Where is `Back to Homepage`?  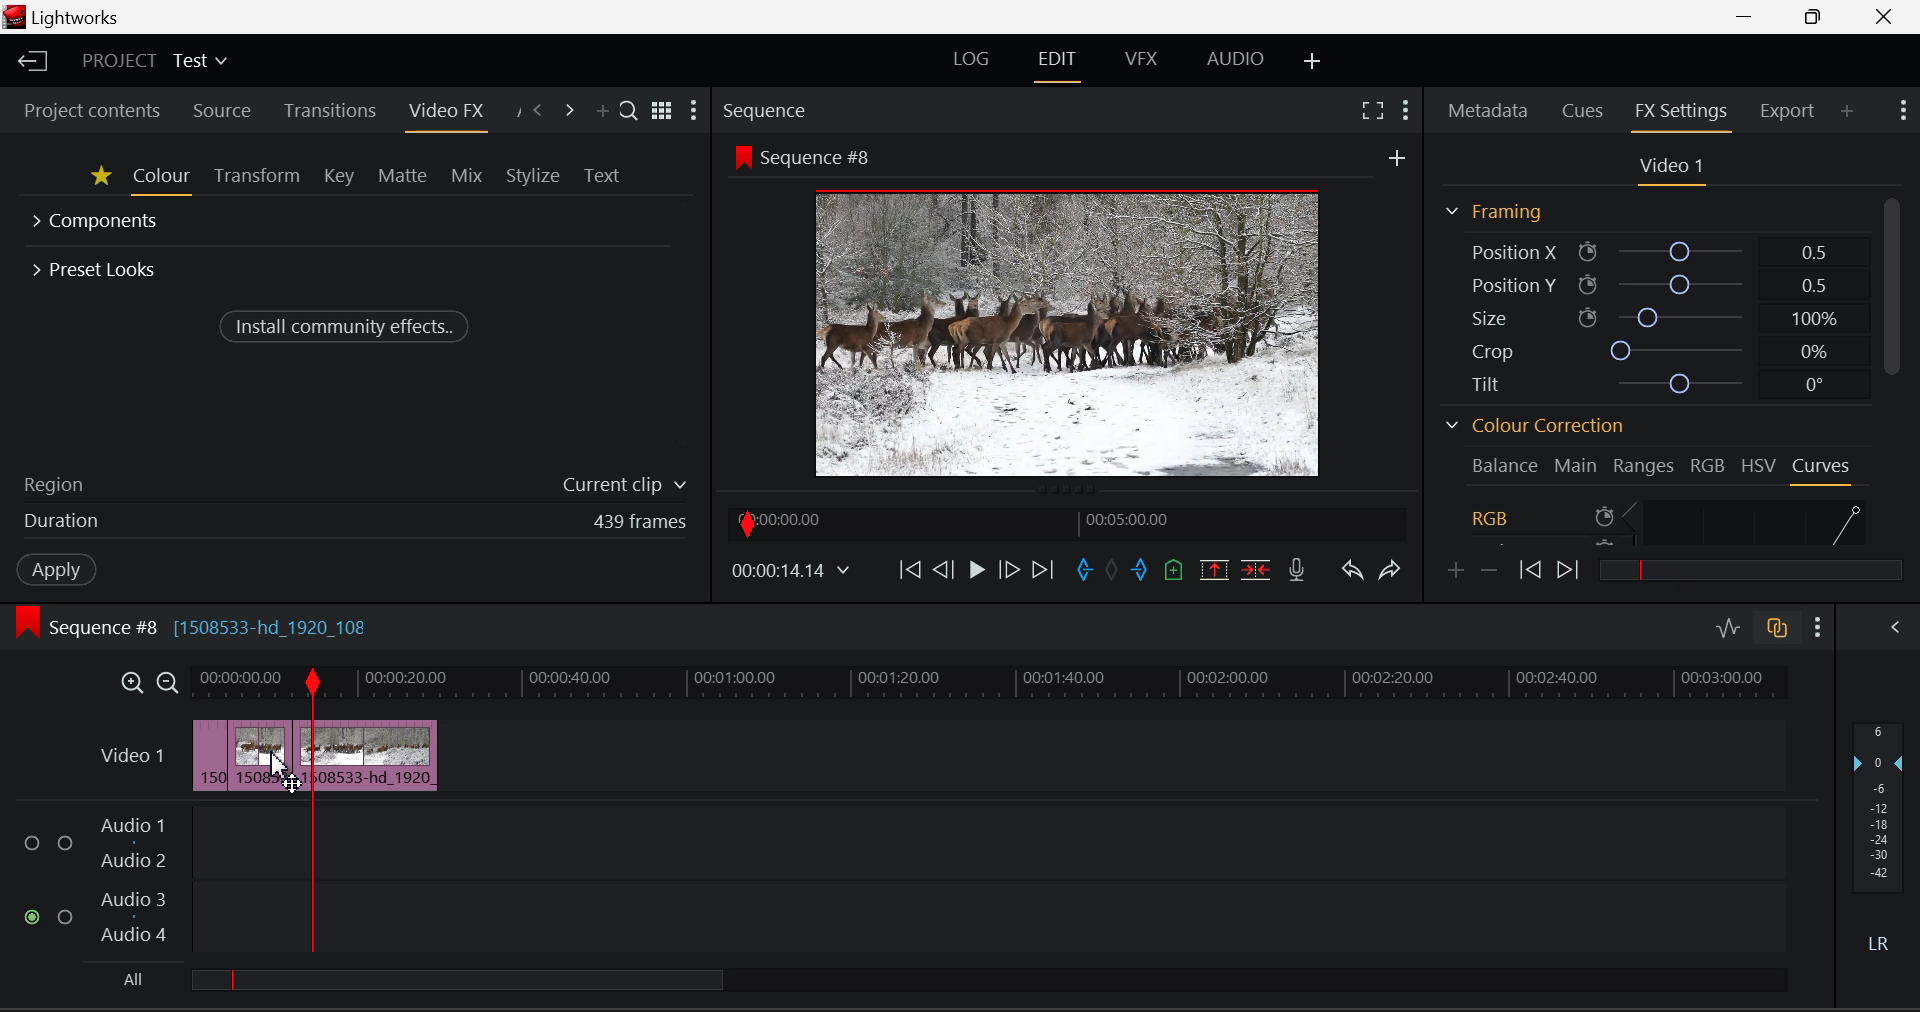
Back to Homepage is located at coordinates (29, 61).